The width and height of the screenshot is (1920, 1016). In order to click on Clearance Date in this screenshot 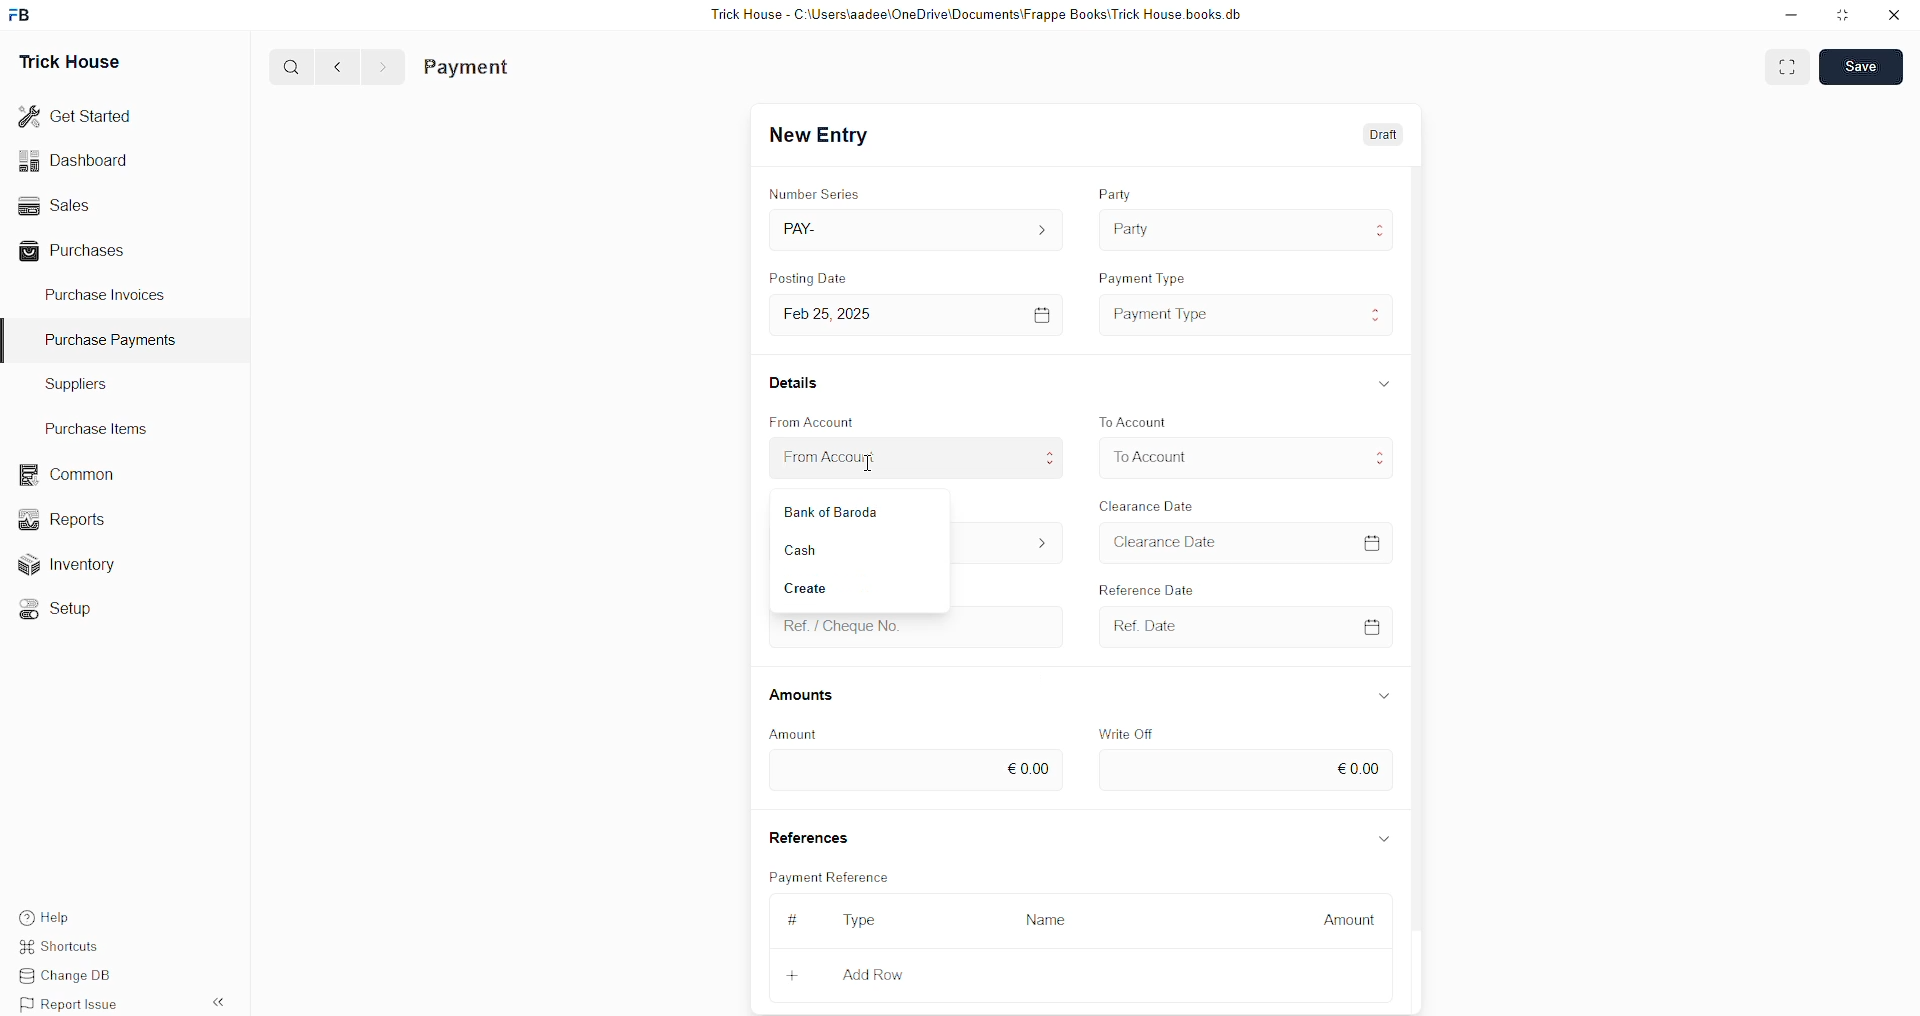, I will do `click(1175, 544)`.